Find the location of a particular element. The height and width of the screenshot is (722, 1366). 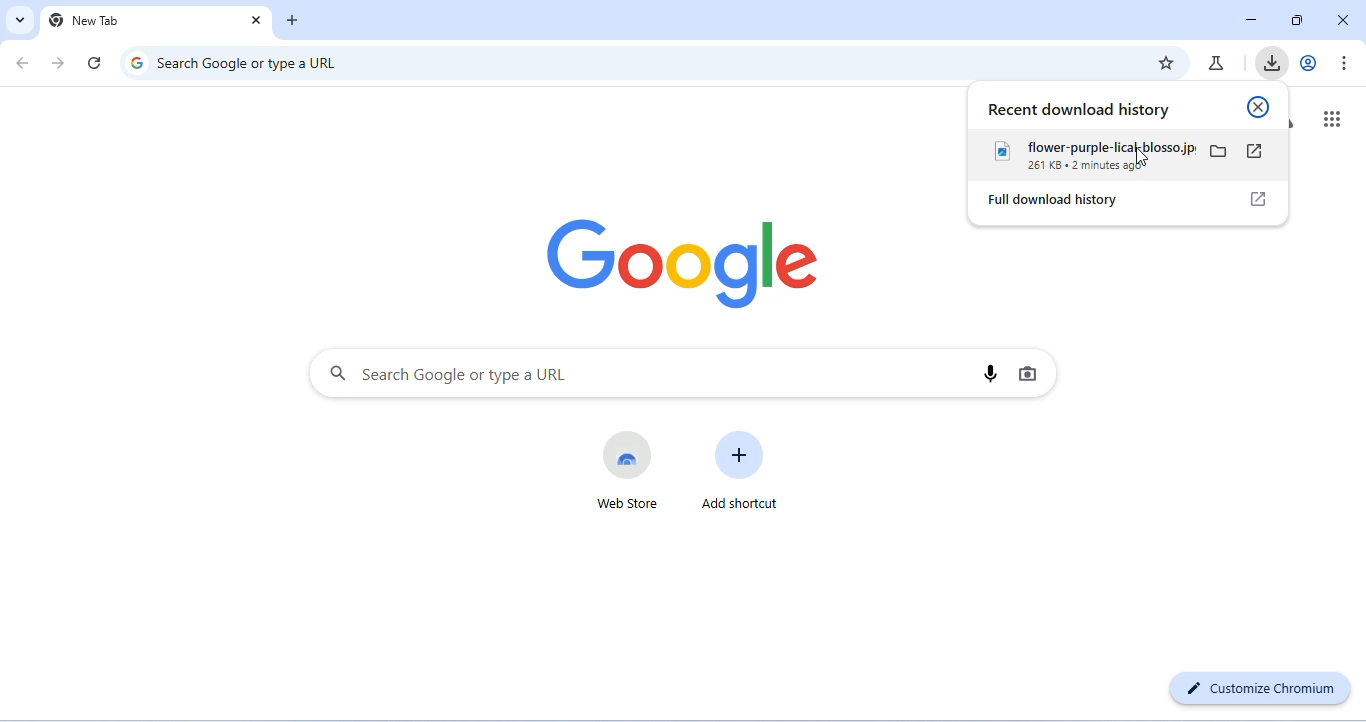

new tab is located at coordinates (85, 20).